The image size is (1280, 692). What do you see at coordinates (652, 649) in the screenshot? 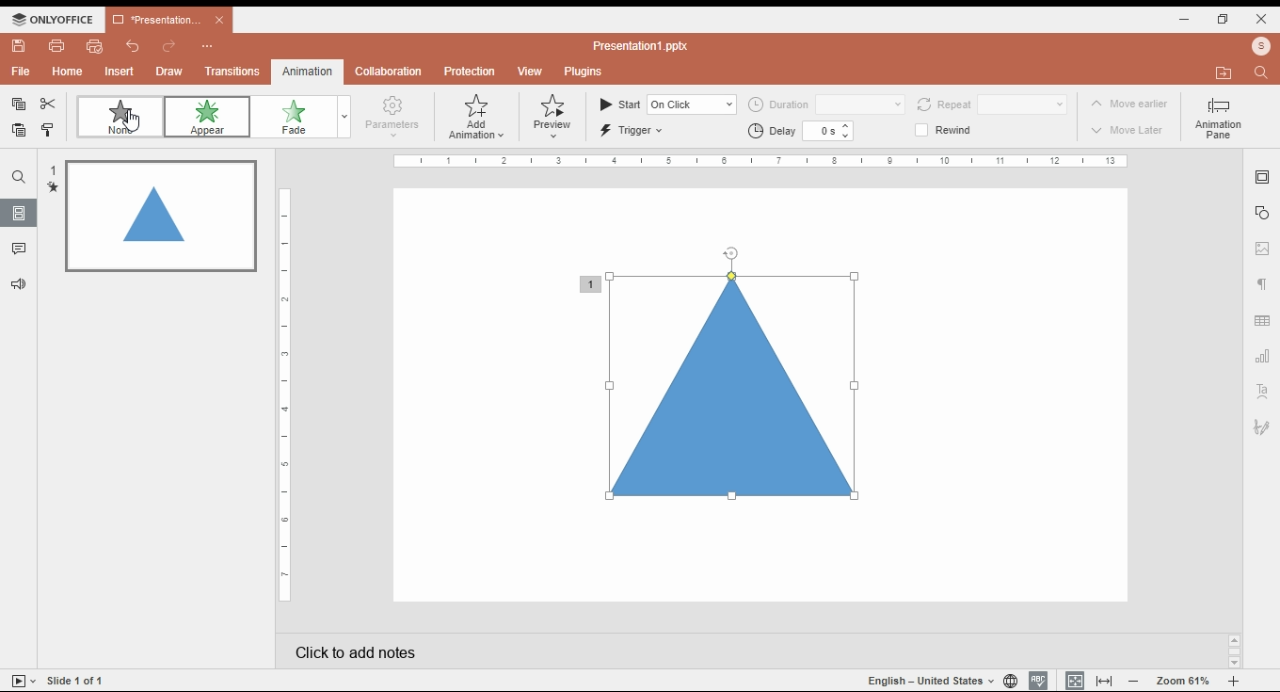
I see `click to add notes` at bounding box center [652, 649].